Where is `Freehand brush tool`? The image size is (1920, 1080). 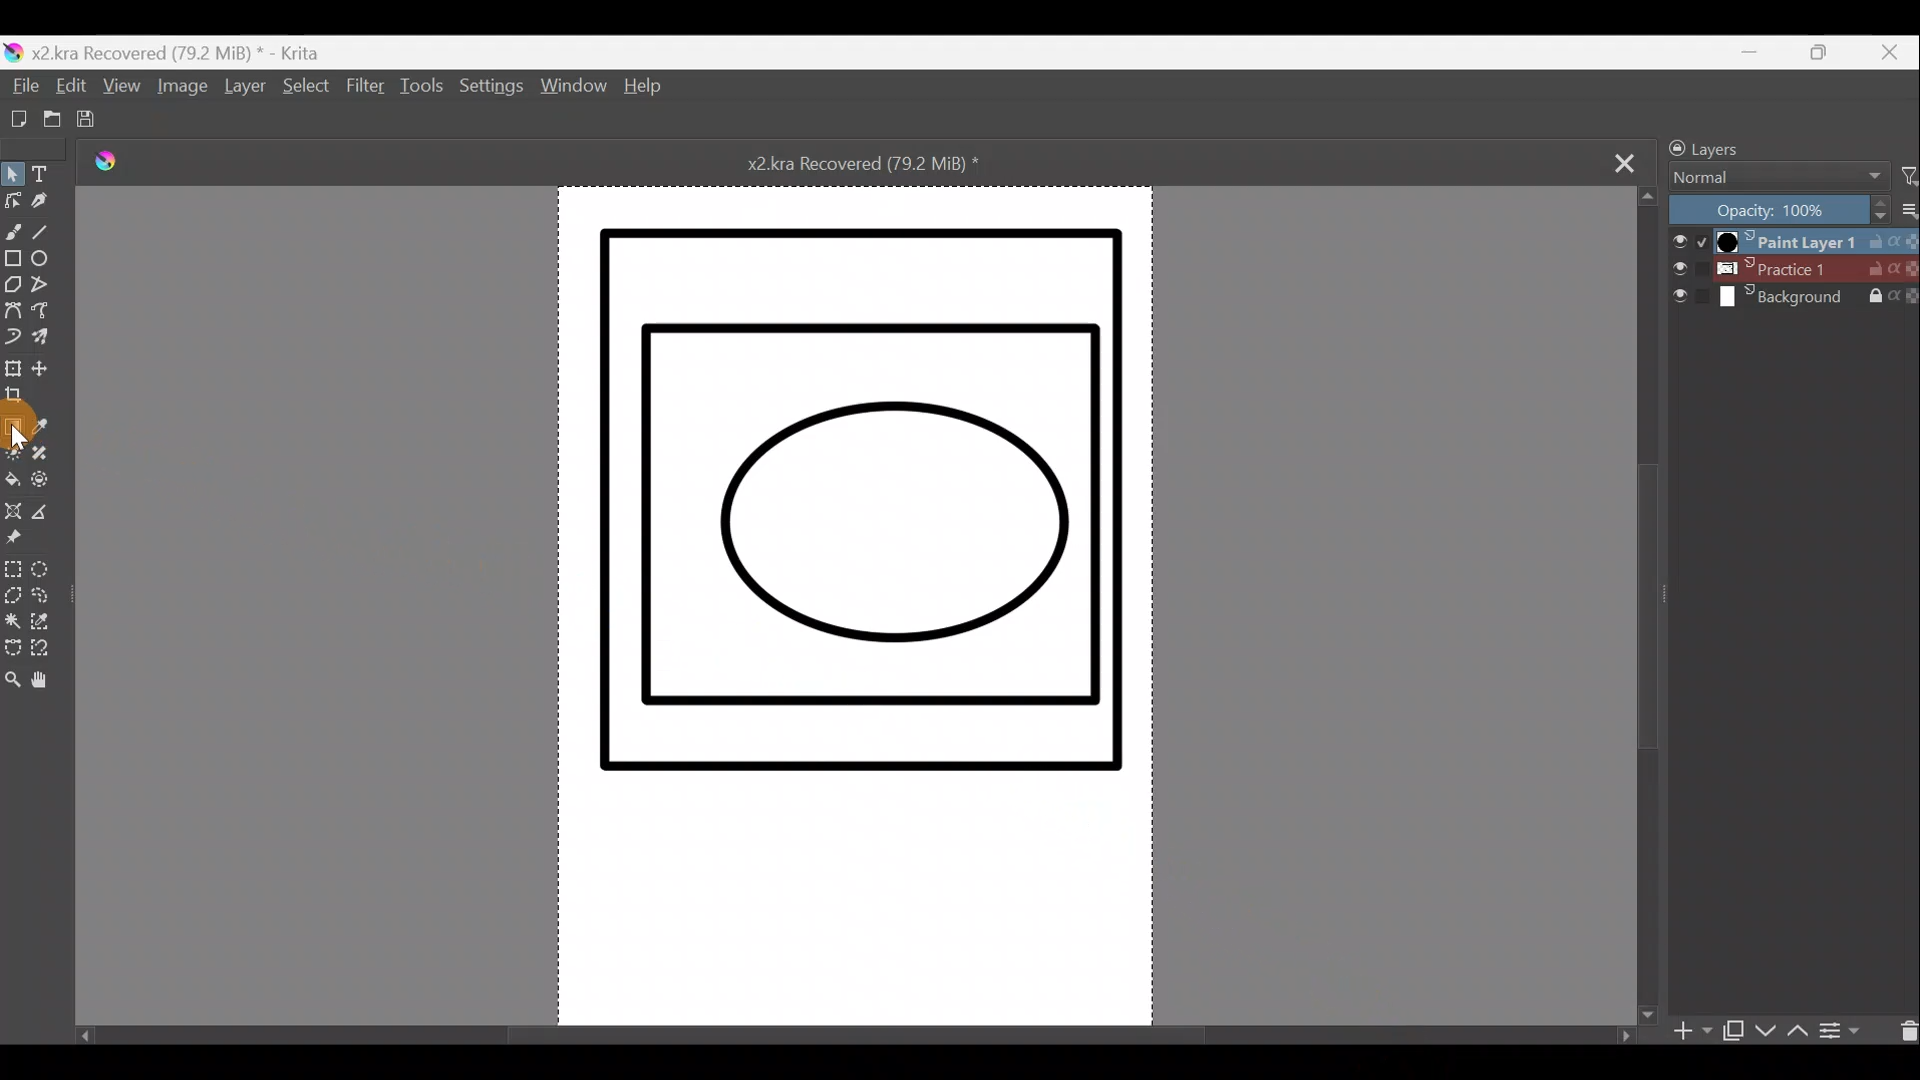
Freehand brush tool is located at coordinates (13, 231).